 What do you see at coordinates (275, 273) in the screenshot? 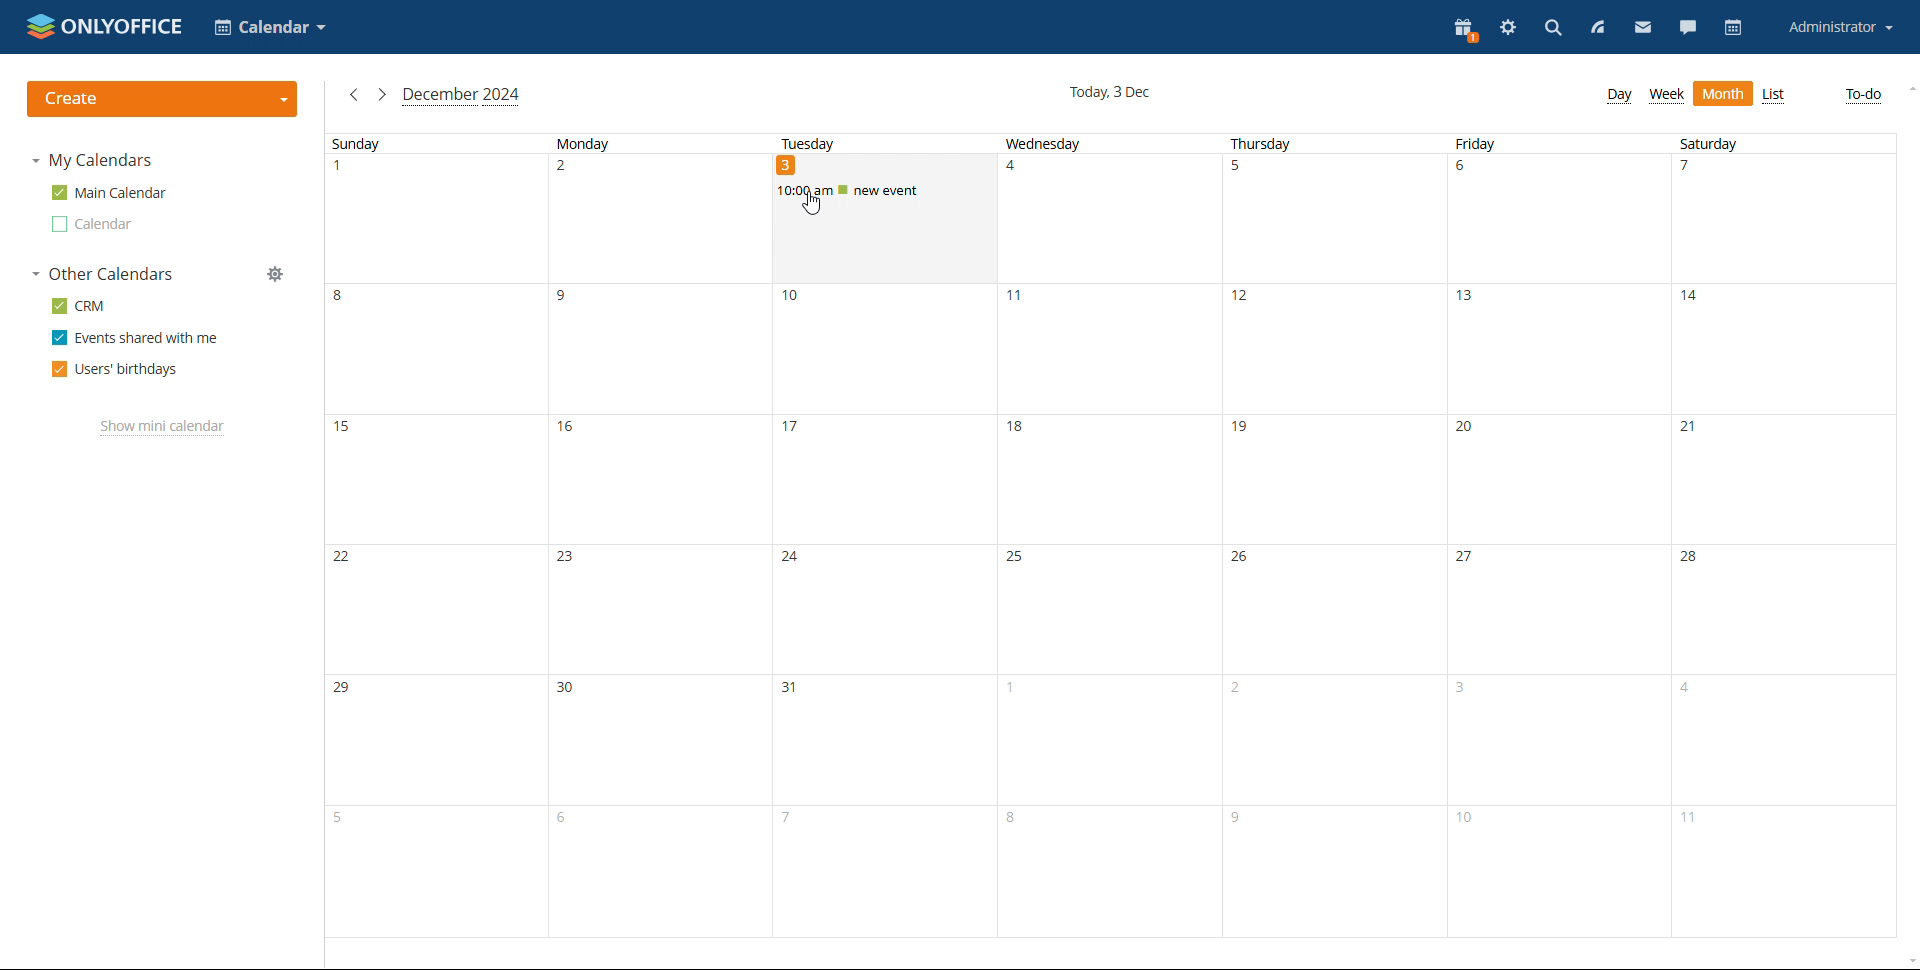
I see `manage` at bounding box center [275, 273].